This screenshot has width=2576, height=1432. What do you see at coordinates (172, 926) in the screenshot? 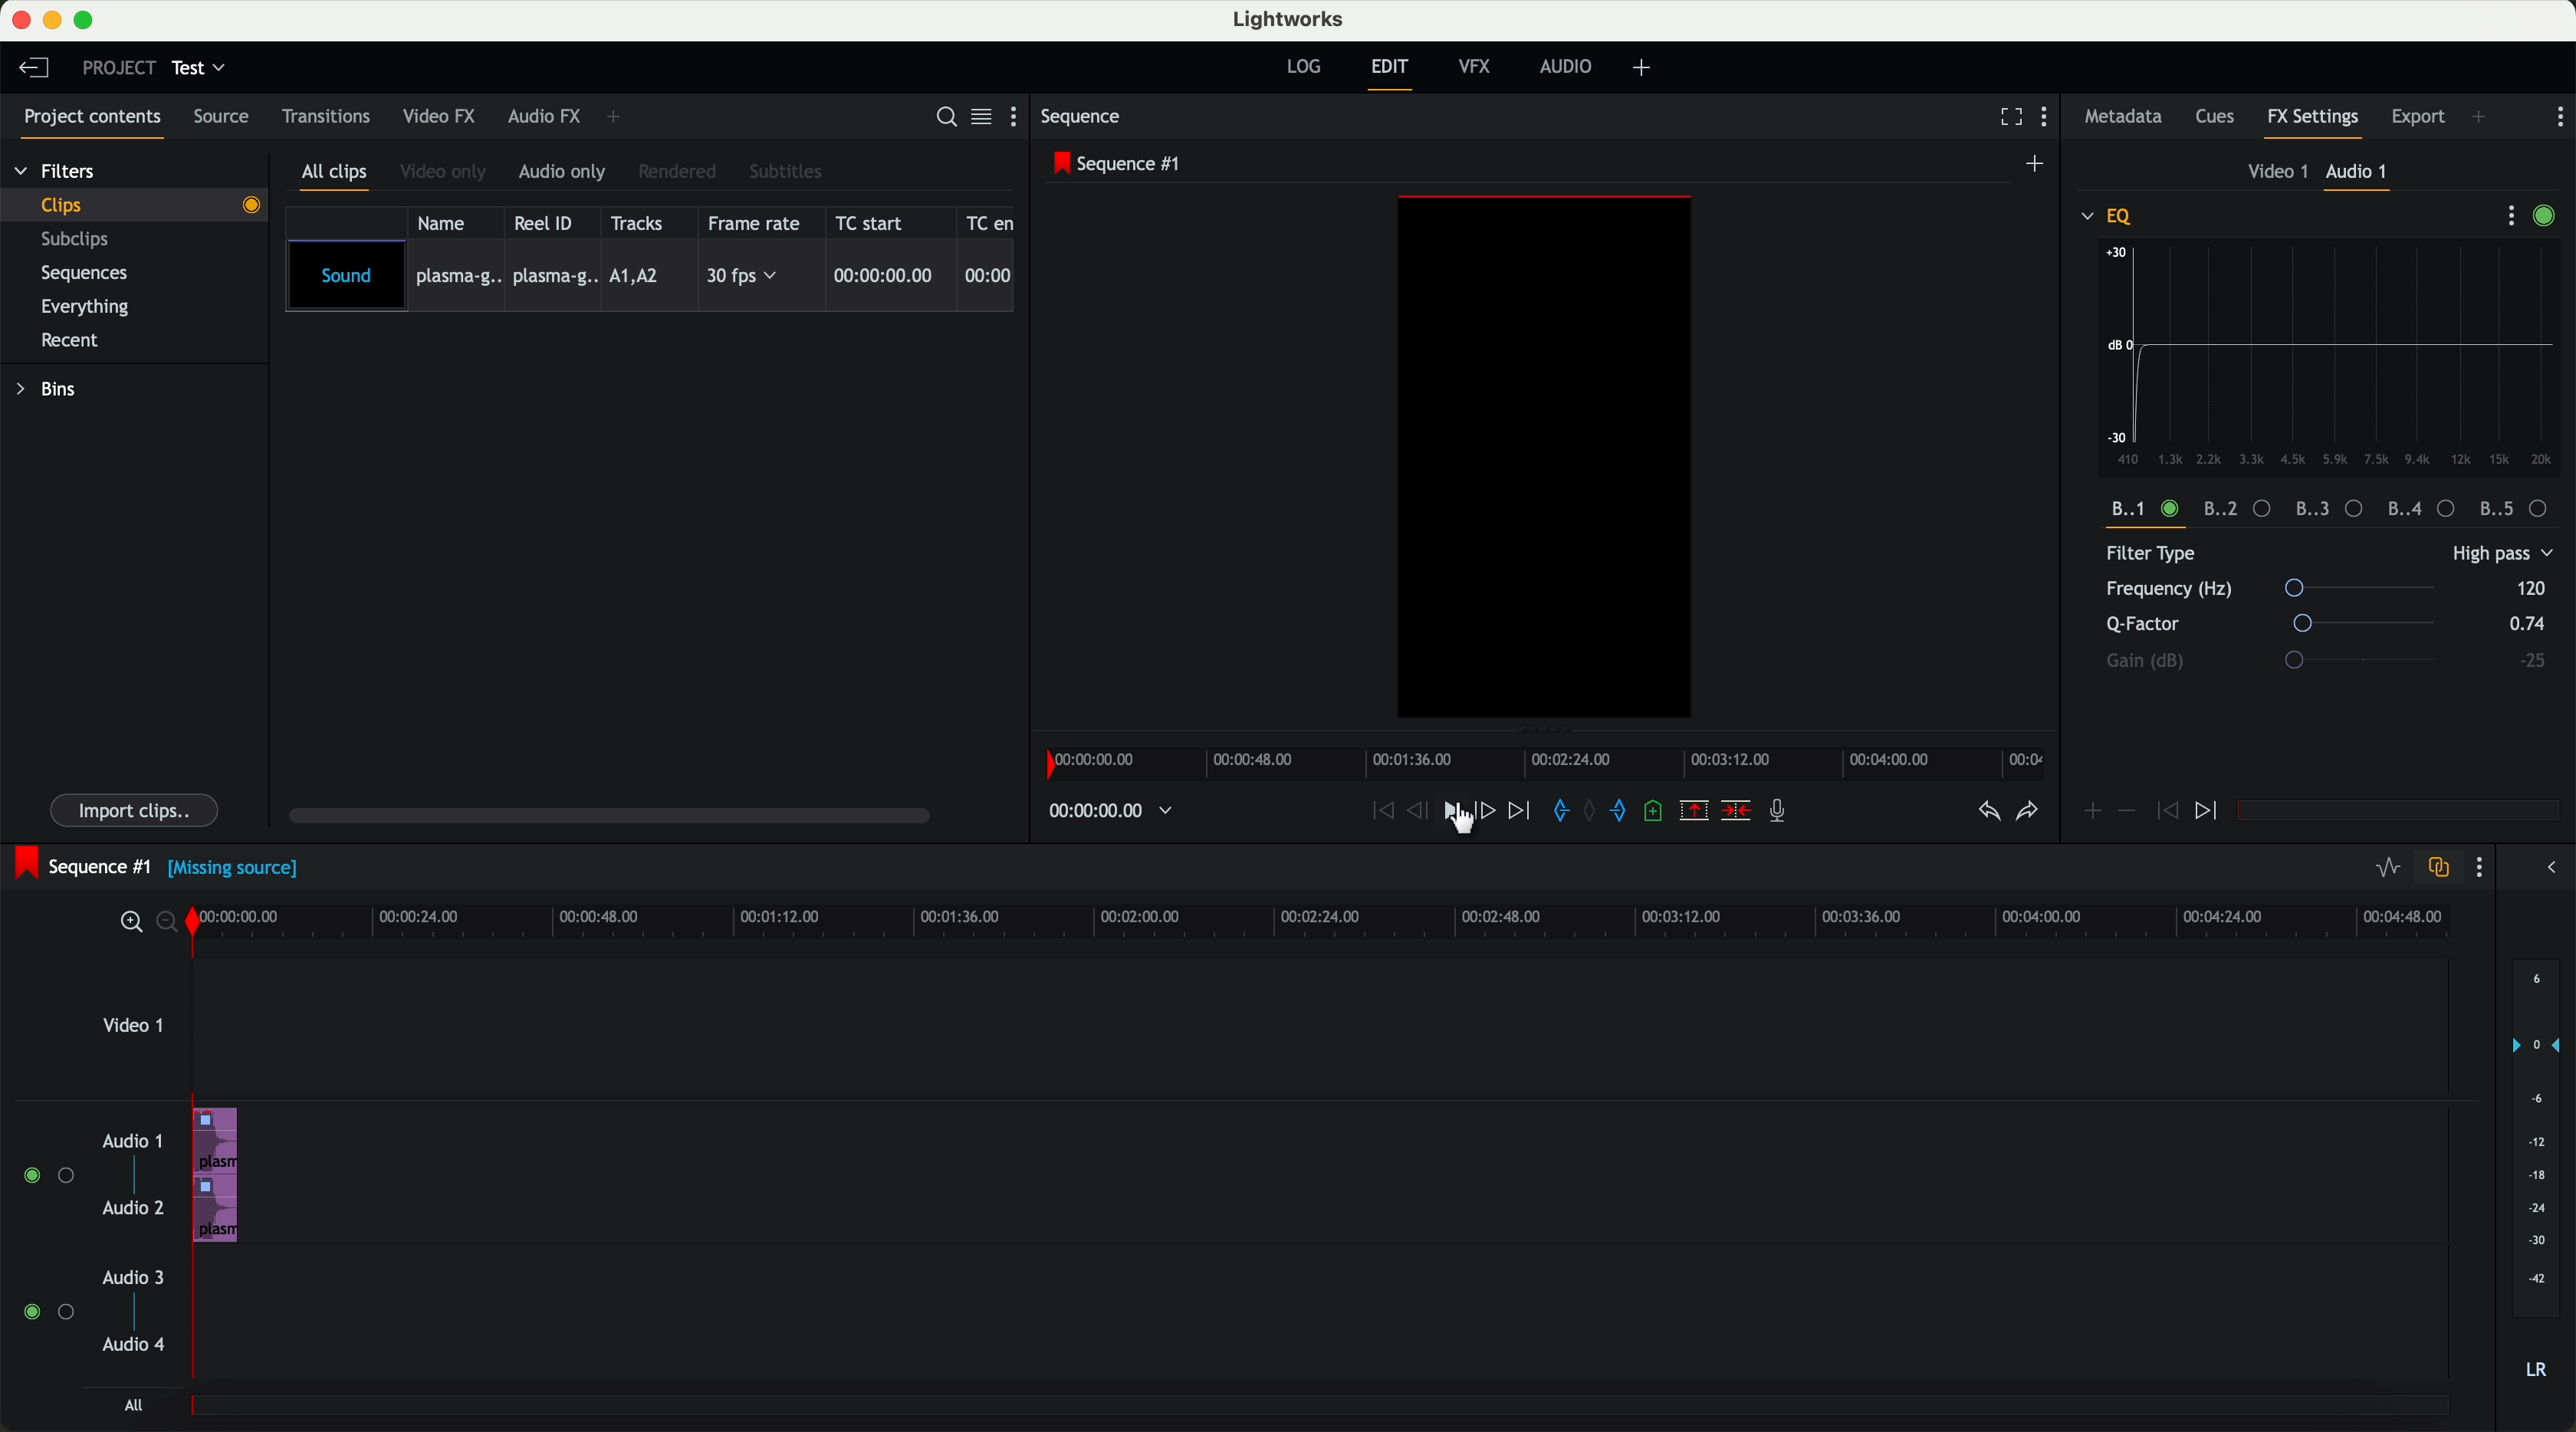
I see `zoom out` at bounding box center [172, 926].